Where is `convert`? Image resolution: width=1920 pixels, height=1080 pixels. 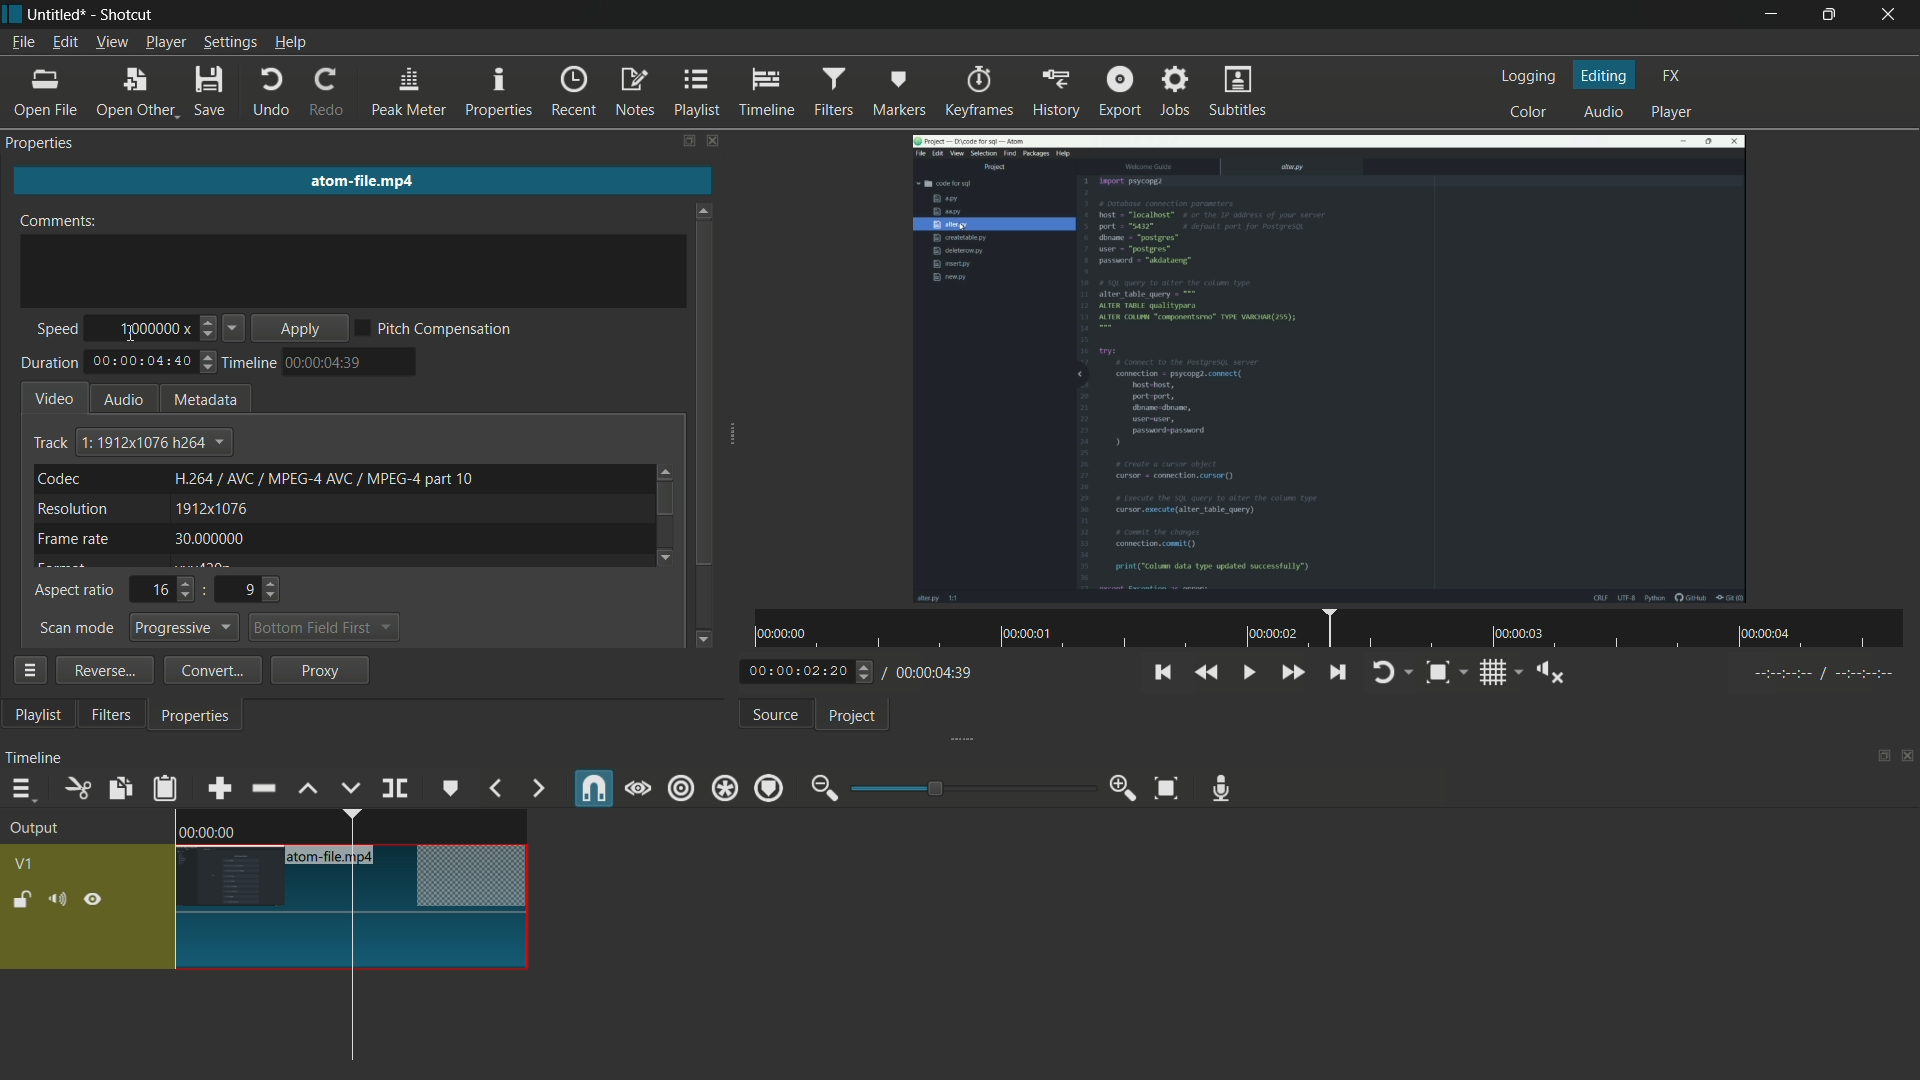
convert is located at coordinates (213, 669).